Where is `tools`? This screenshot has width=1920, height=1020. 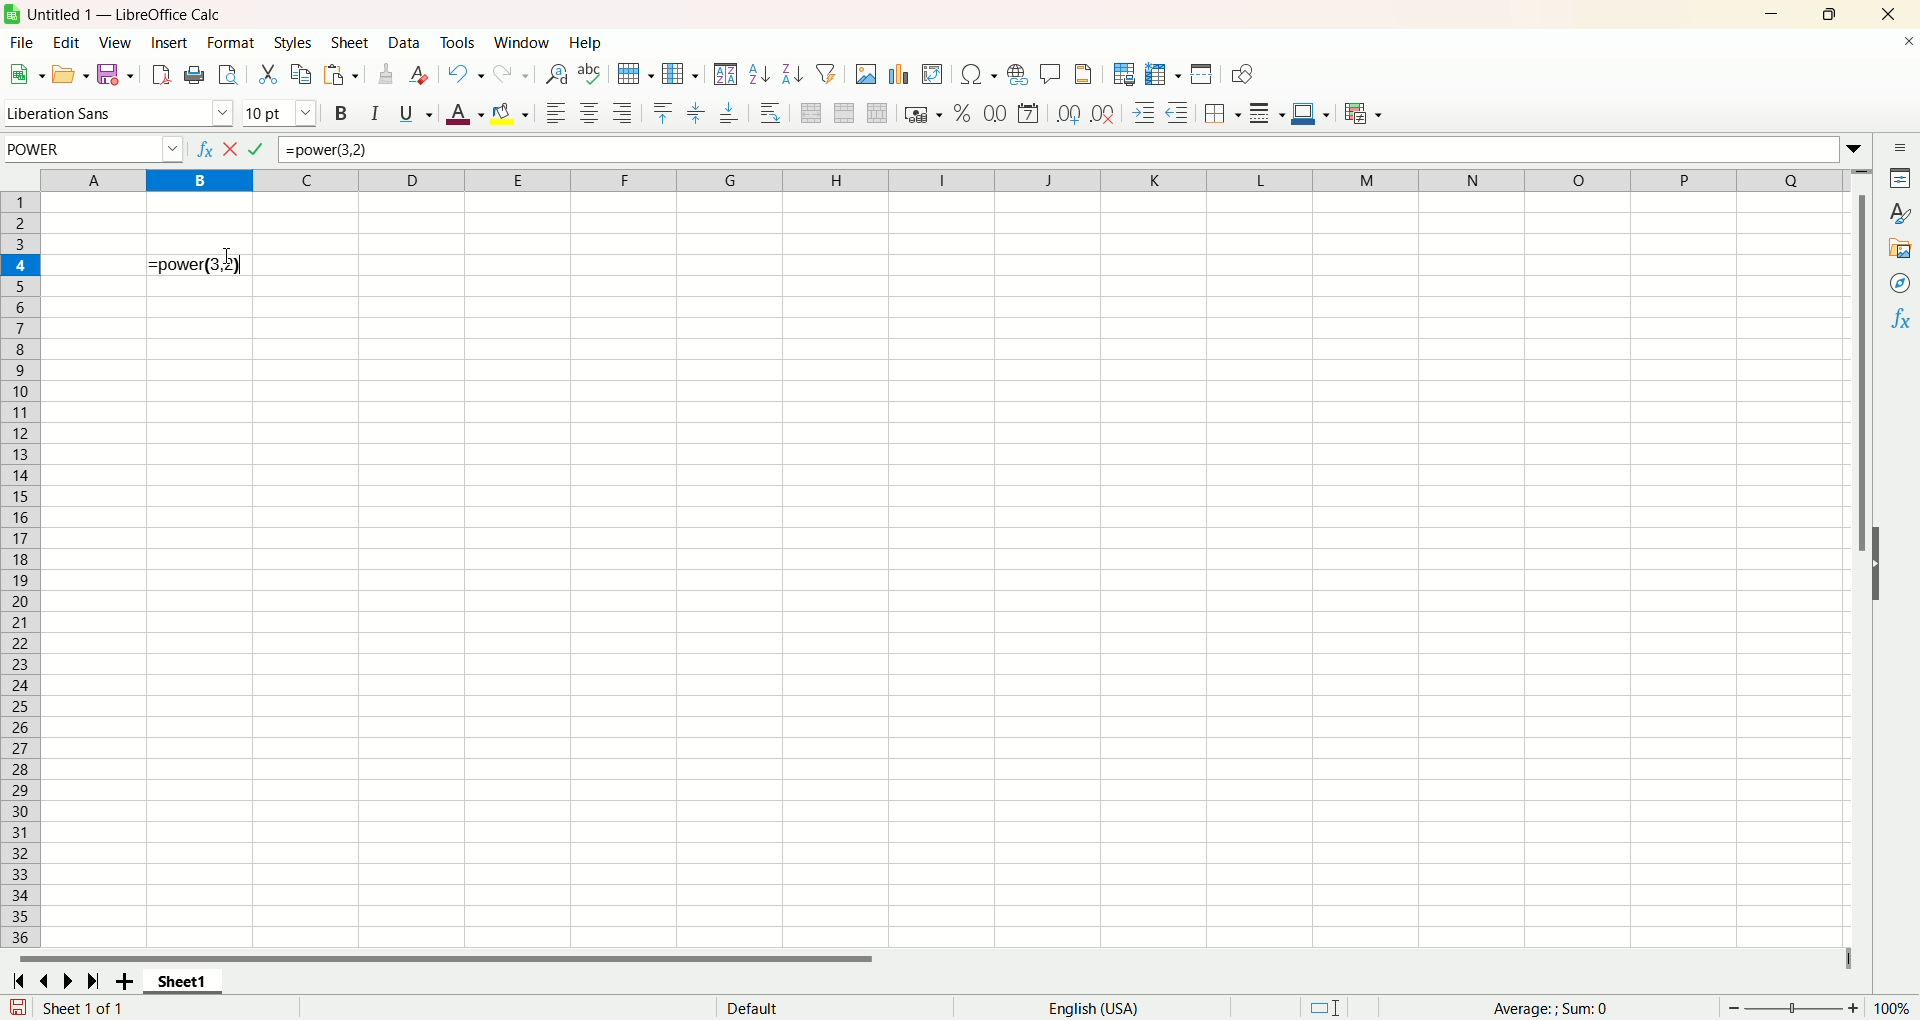 tools is located at coordinates (462, 43).